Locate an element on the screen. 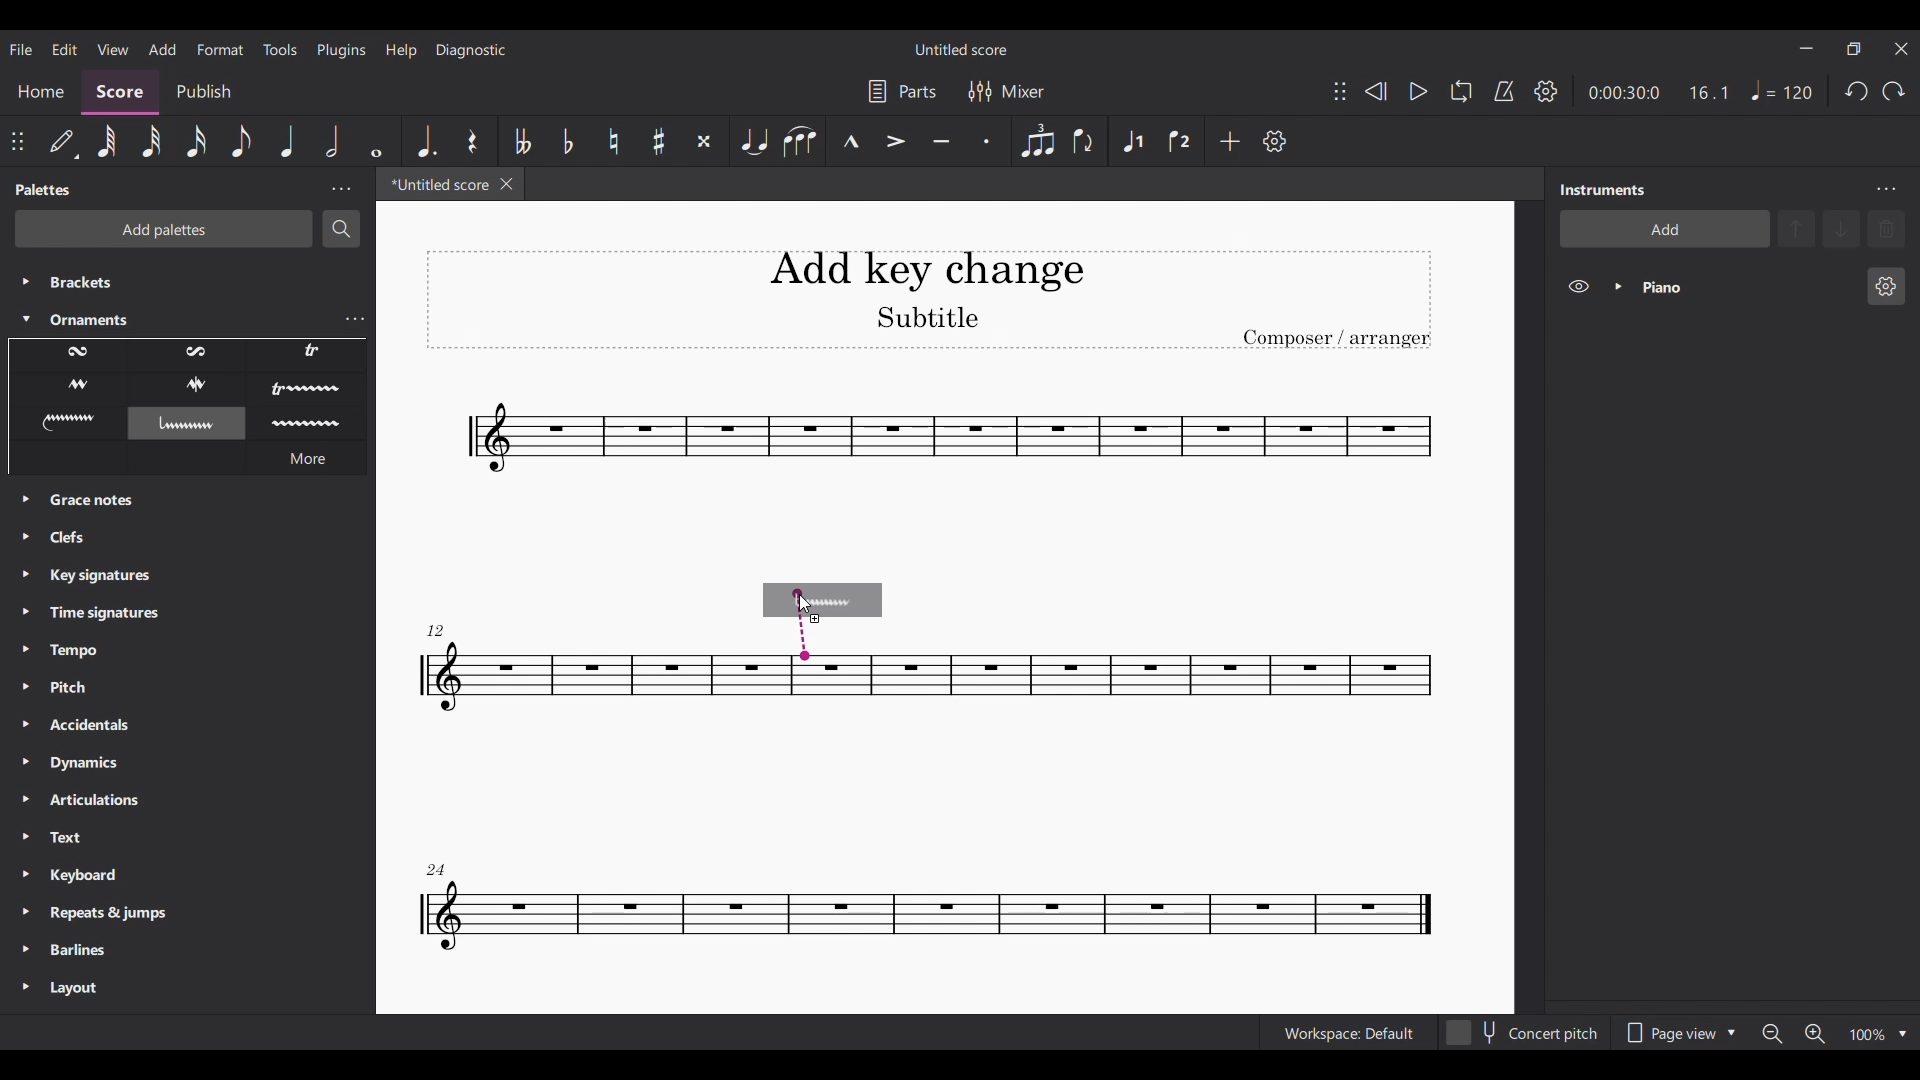 The width and height of the screenshot is (1920, 1080). Selected ornament highlighted is located at coordinates (186, 424).